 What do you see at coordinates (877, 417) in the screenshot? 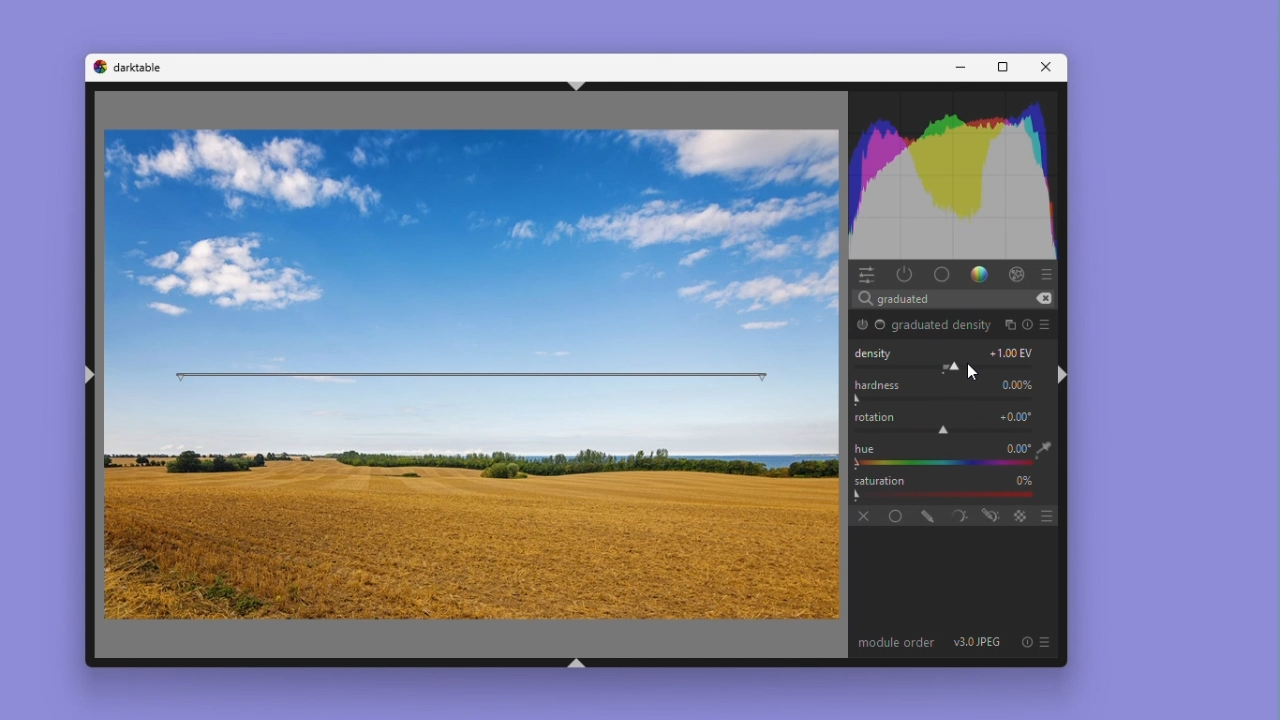
I see `rotation` at bounding box center [877, 417].